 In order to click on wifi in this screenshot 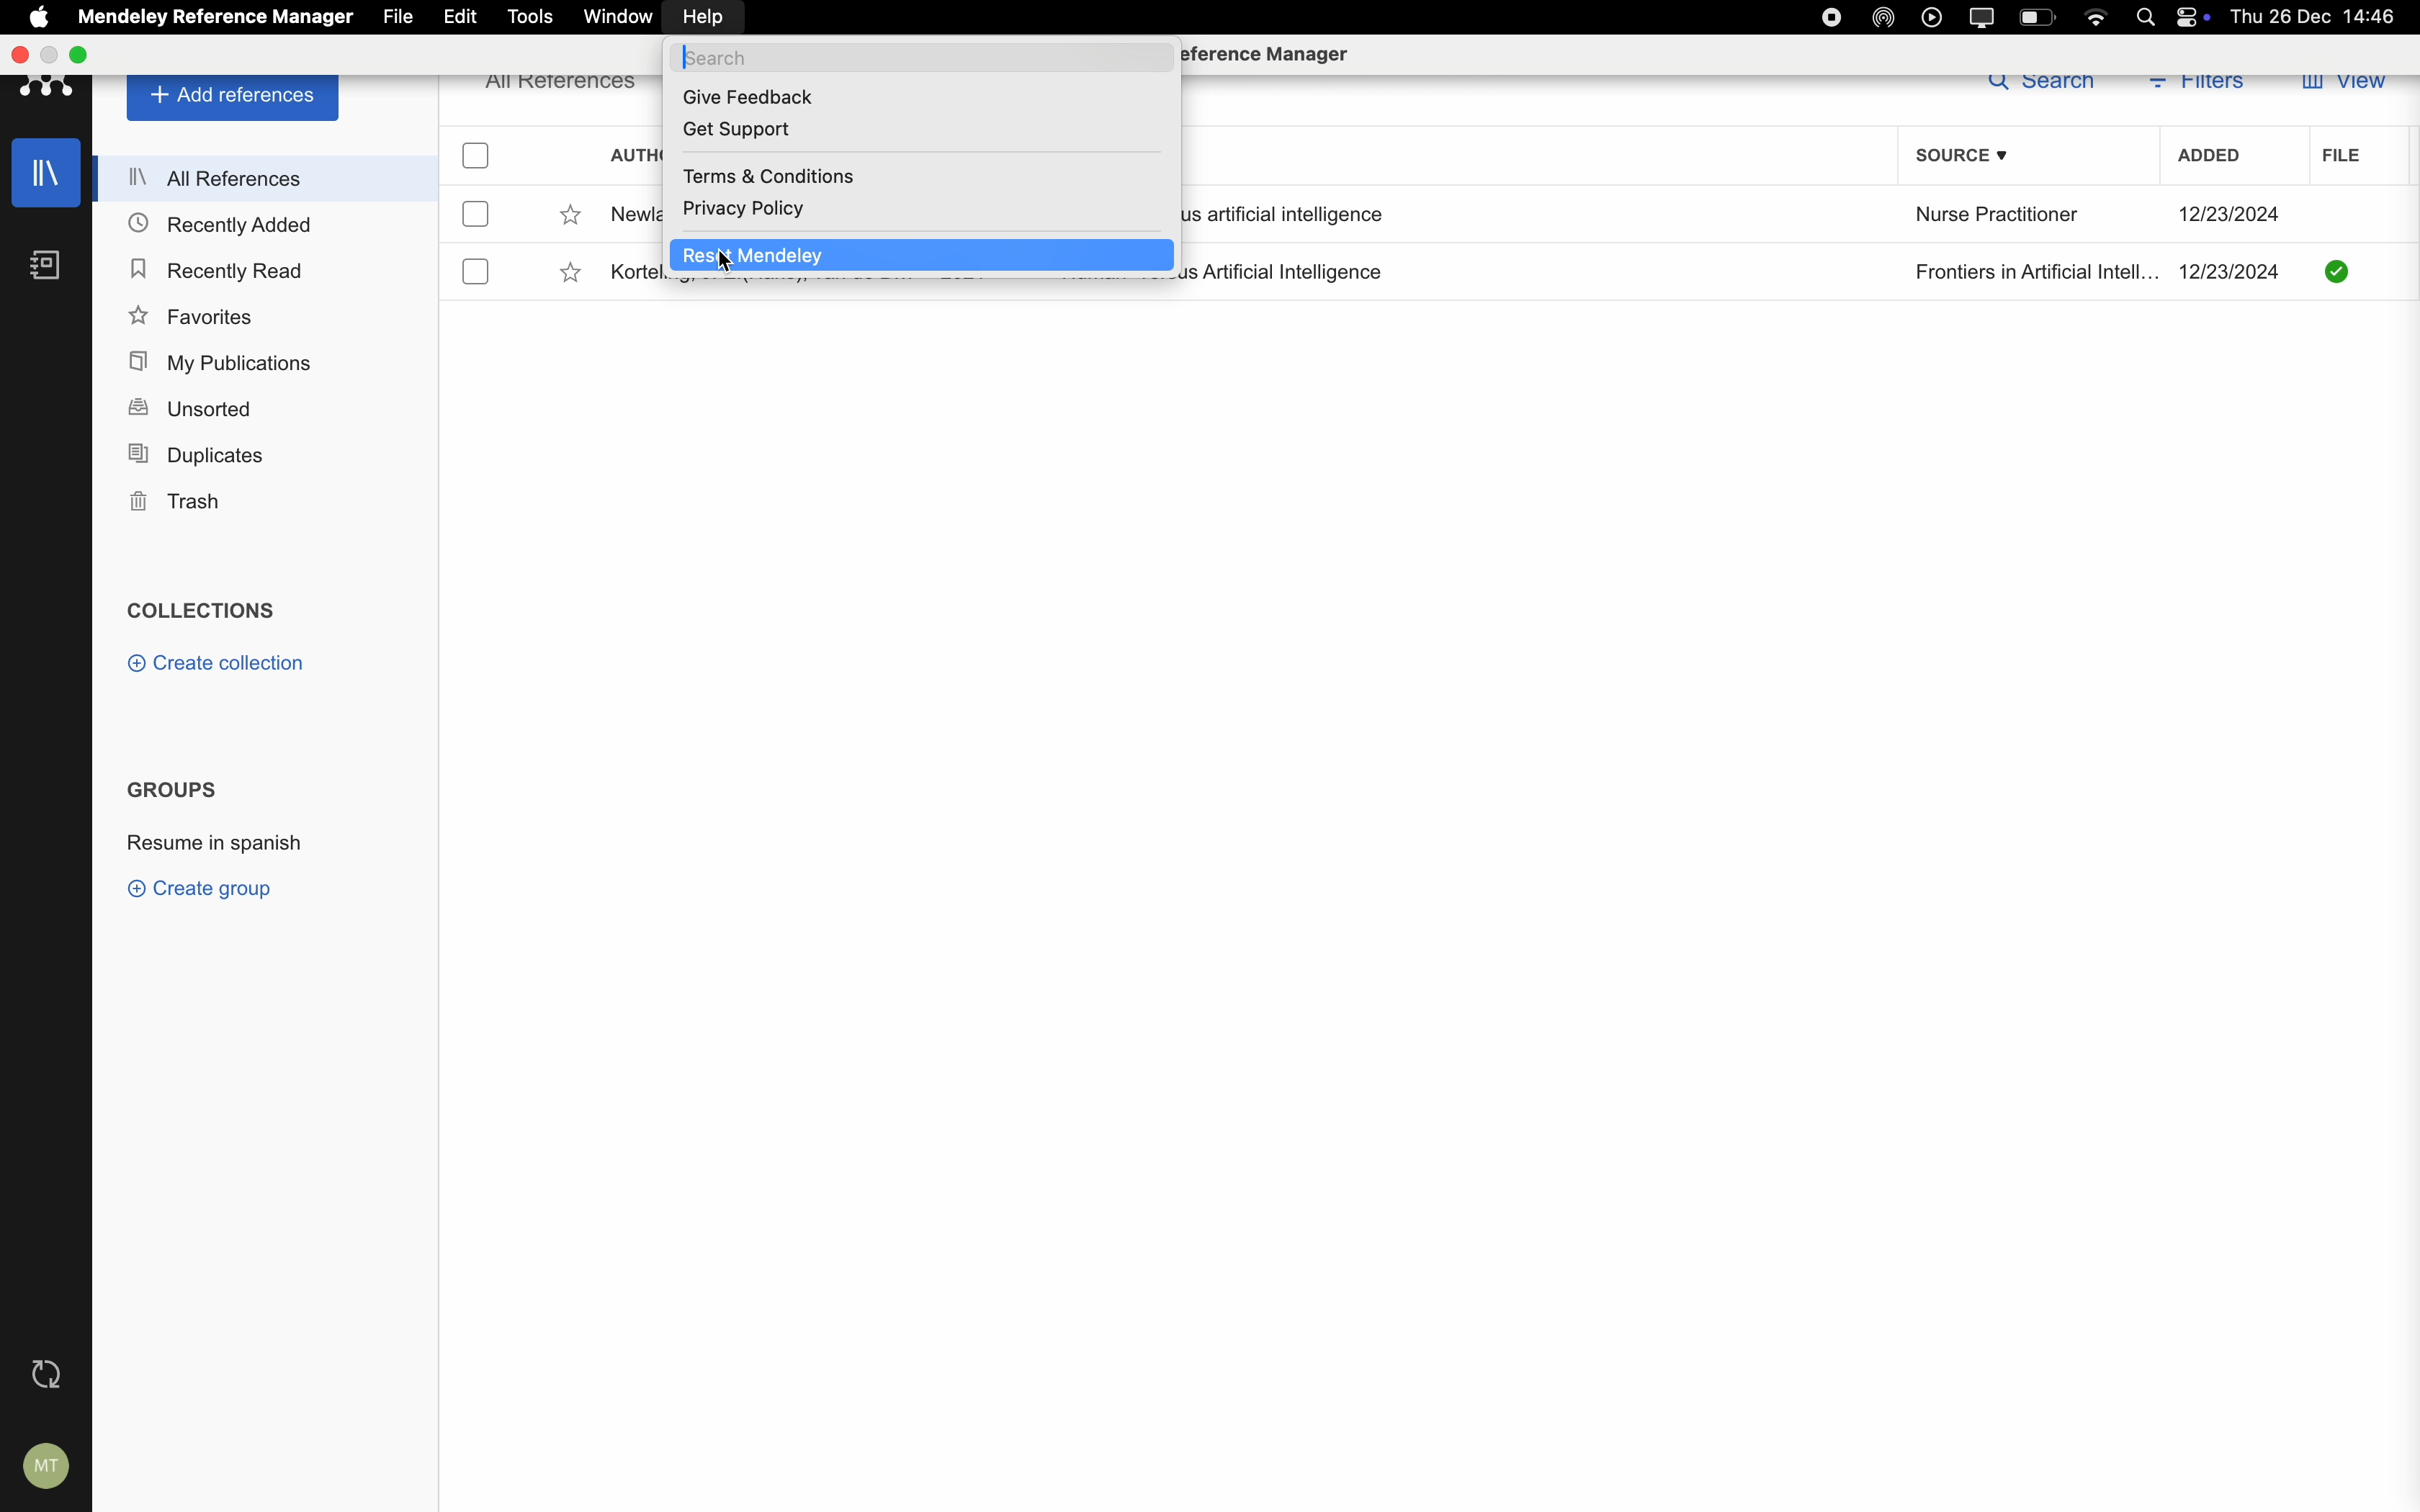, I will do `click(2101, 17)`.